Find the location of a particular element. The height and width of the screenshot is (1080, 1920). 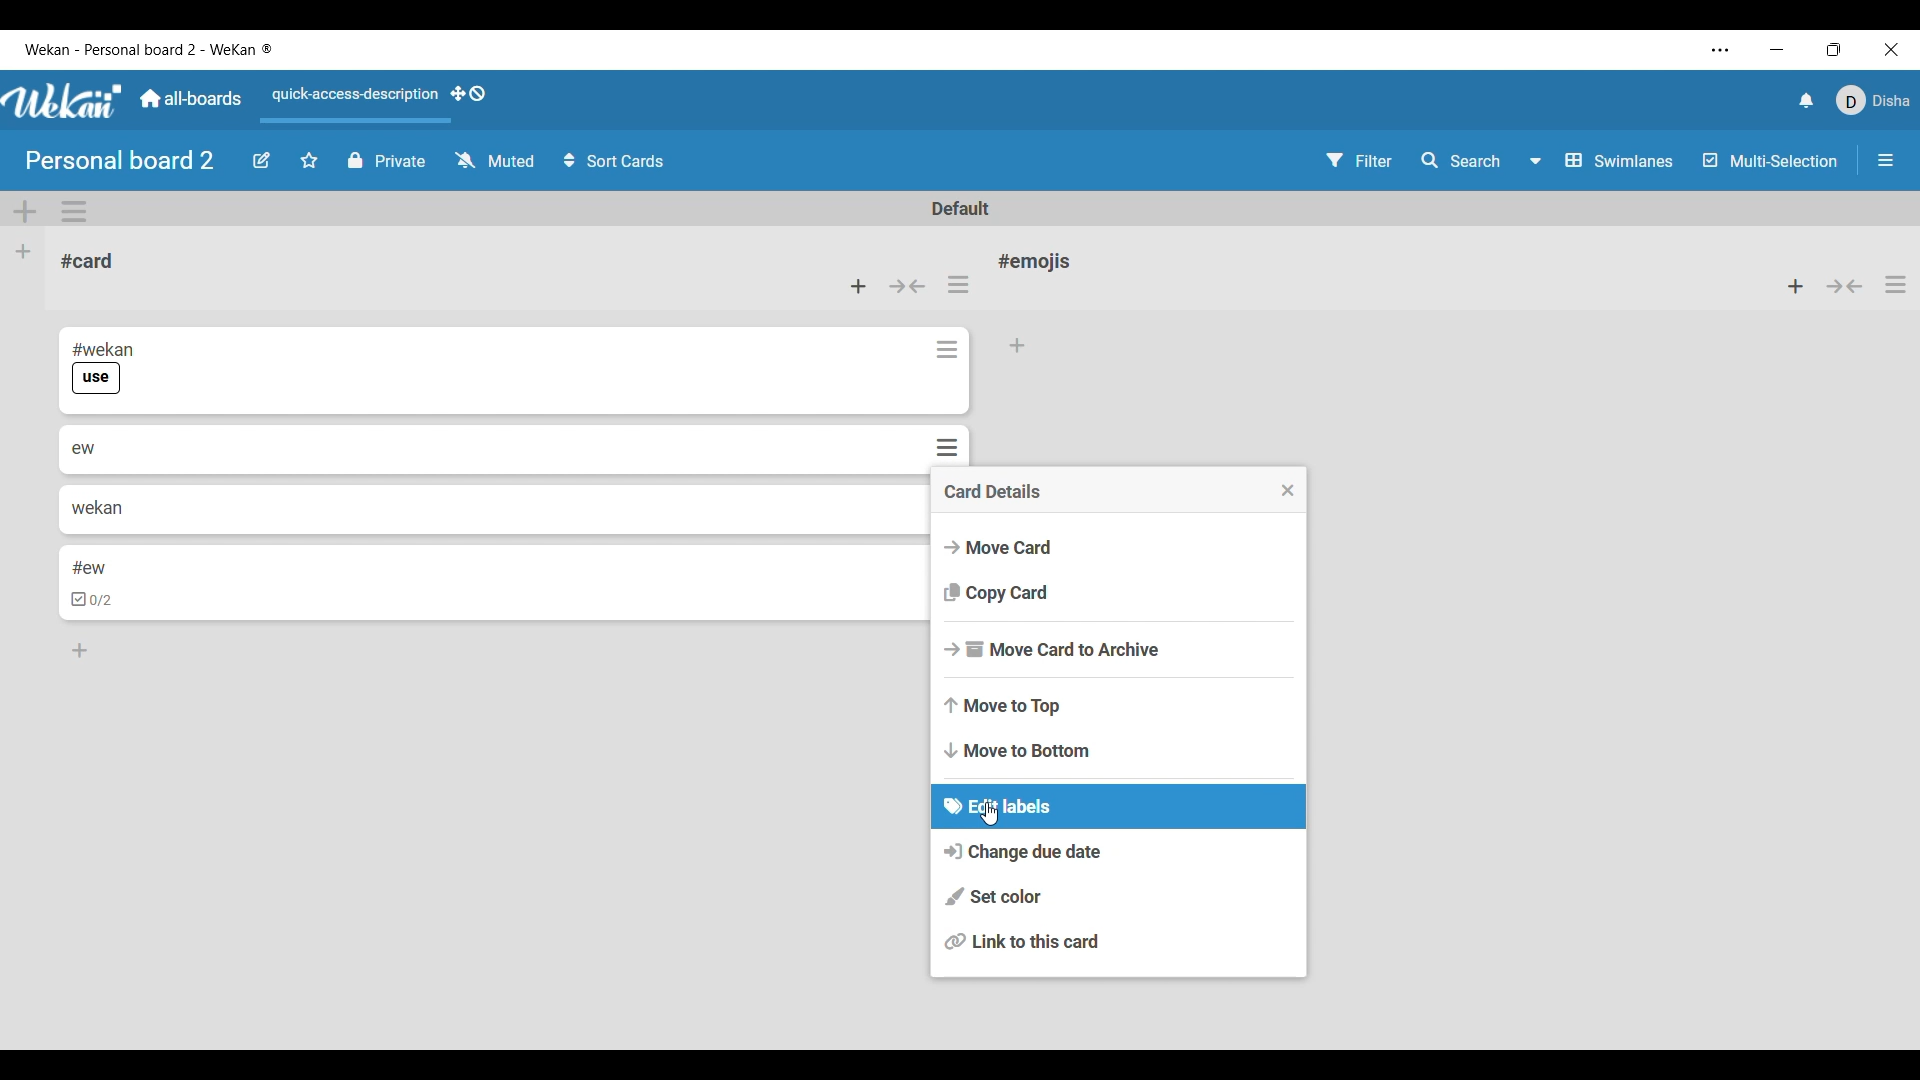

Edit labels current selection highlighted is located at coordinates (1120, 806).